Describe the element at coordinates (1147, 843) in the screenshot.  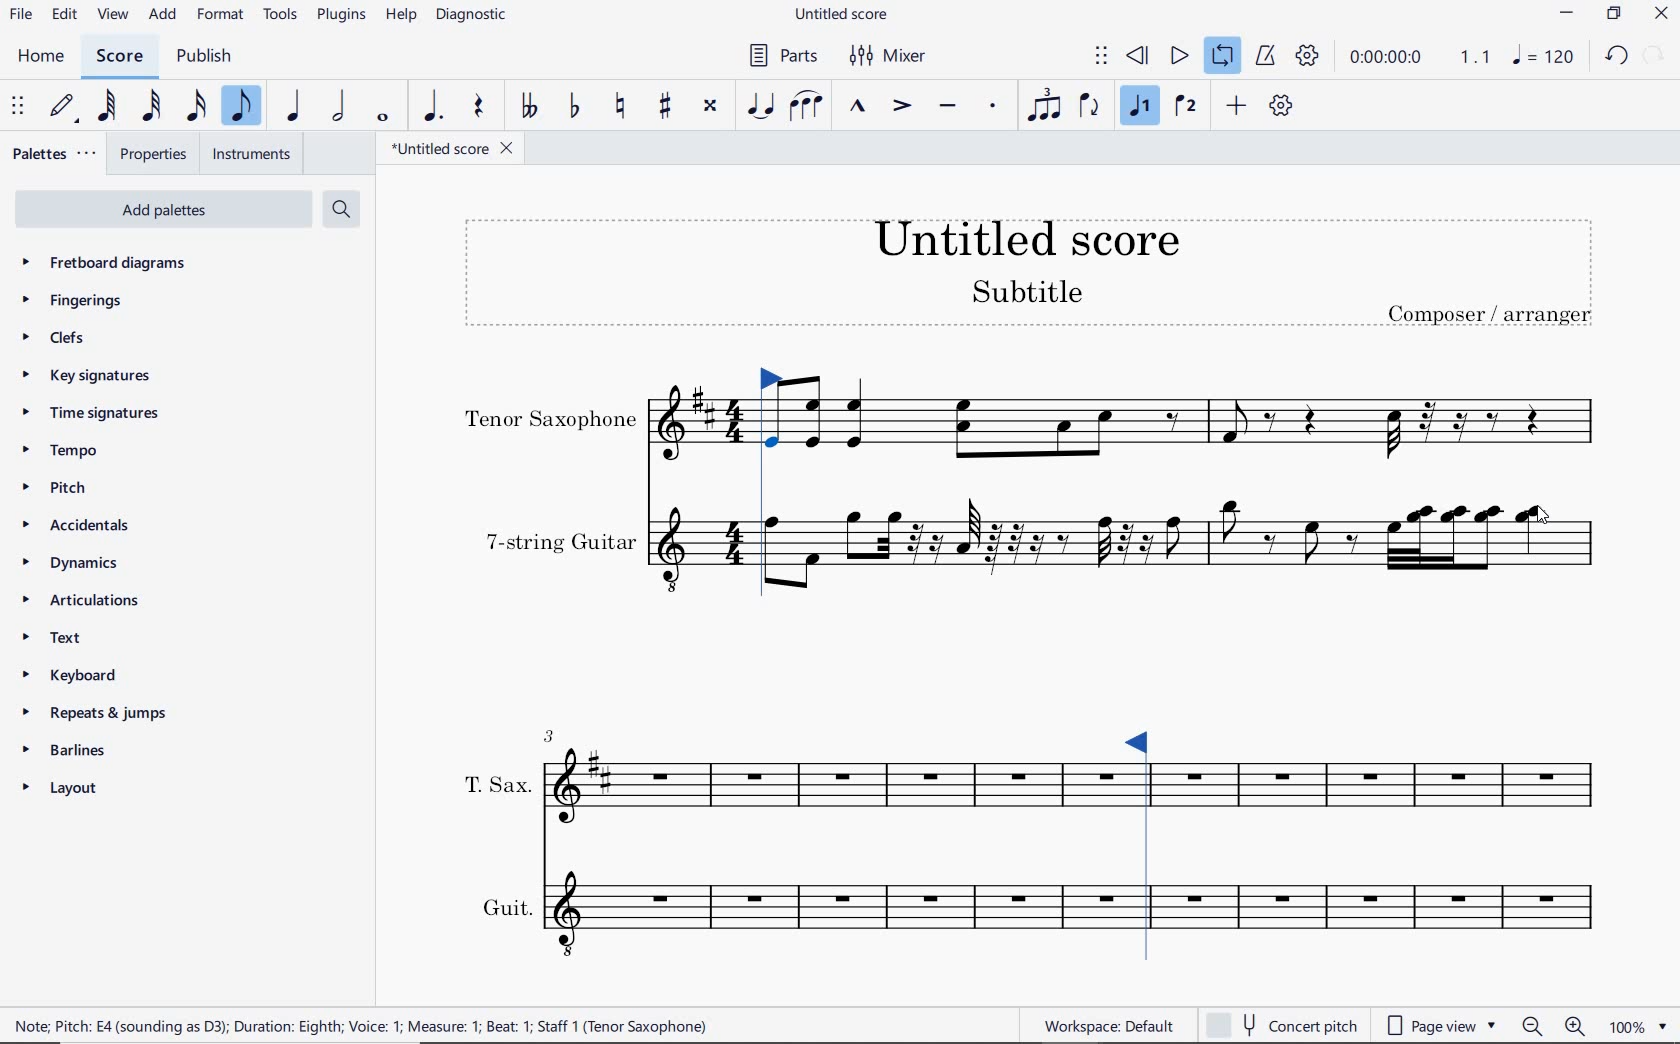
I see `Loop Market set right` at that location.